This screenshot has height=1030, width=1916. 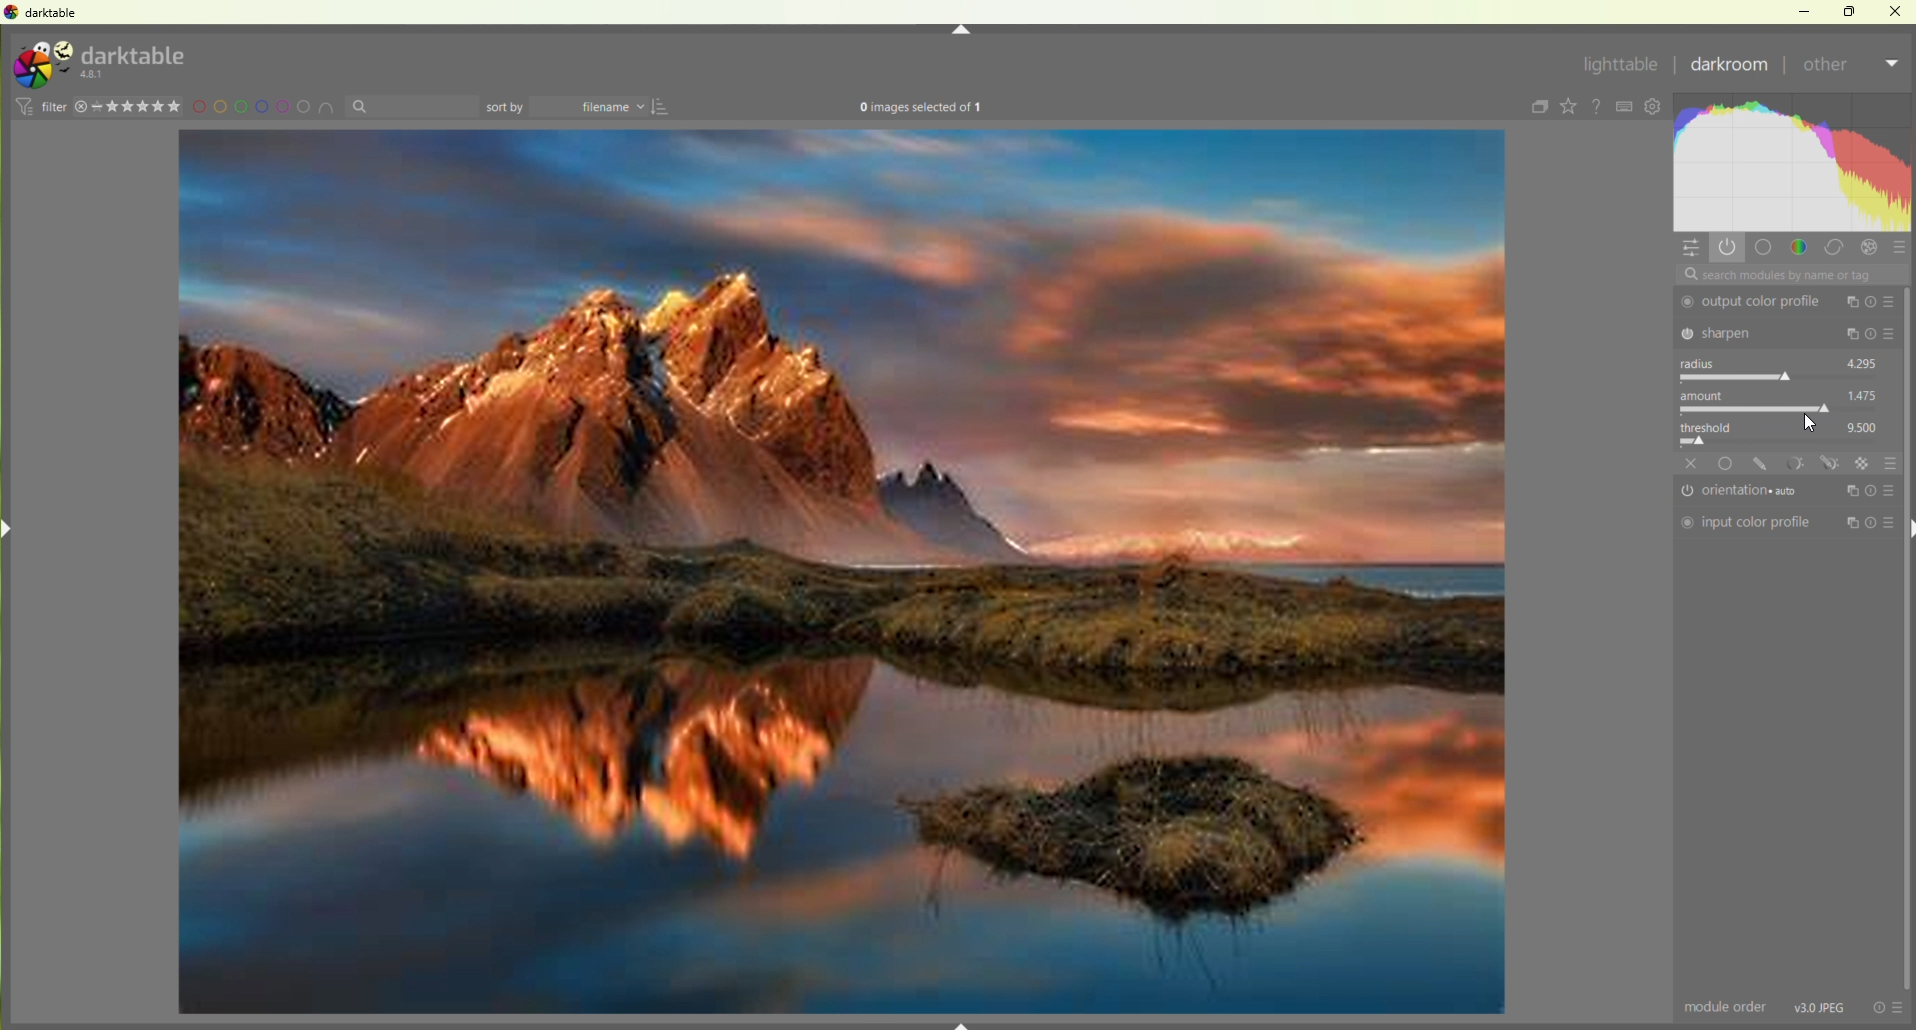 What do you see at coordinates (1790, 275) in the screenshot?
I see `search` at bounding box center [1790, 275].